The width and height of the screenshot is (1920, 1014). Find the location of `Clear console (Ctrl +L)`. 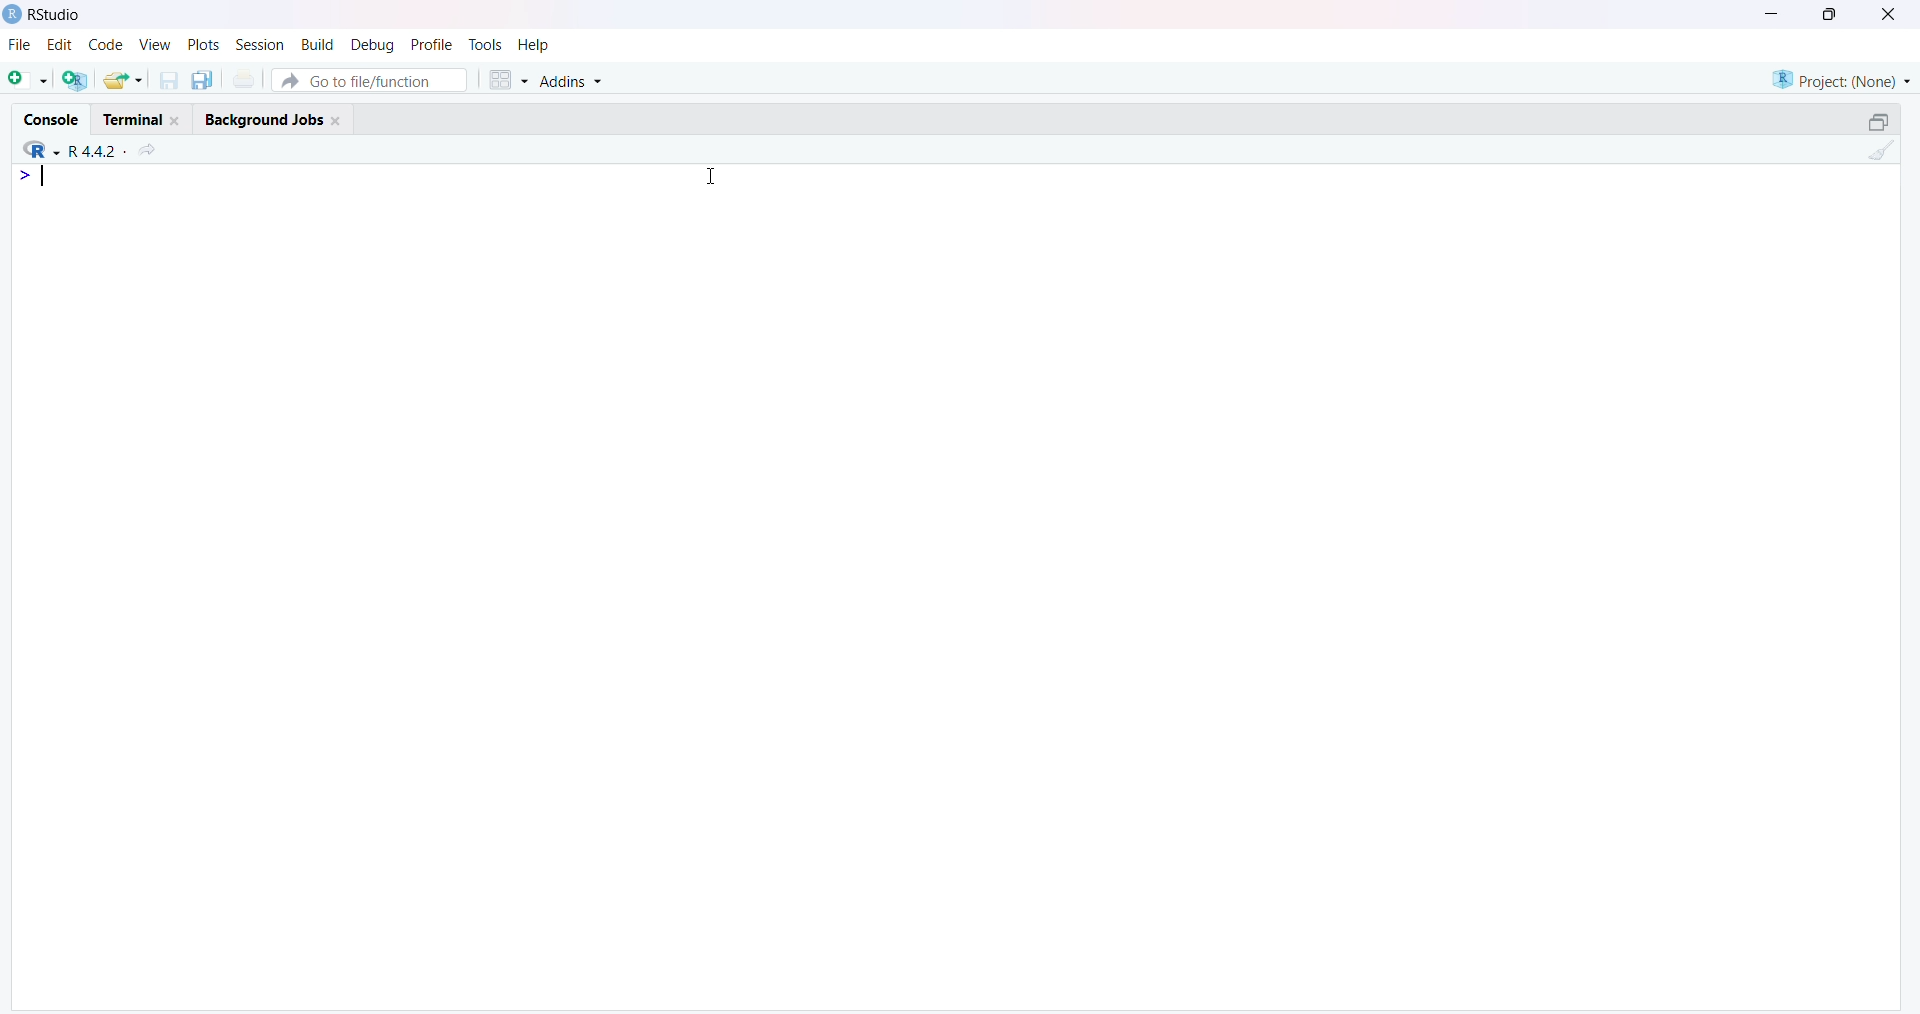

Clear console (Ctrl +L) is located at coordinates (1877, 155).